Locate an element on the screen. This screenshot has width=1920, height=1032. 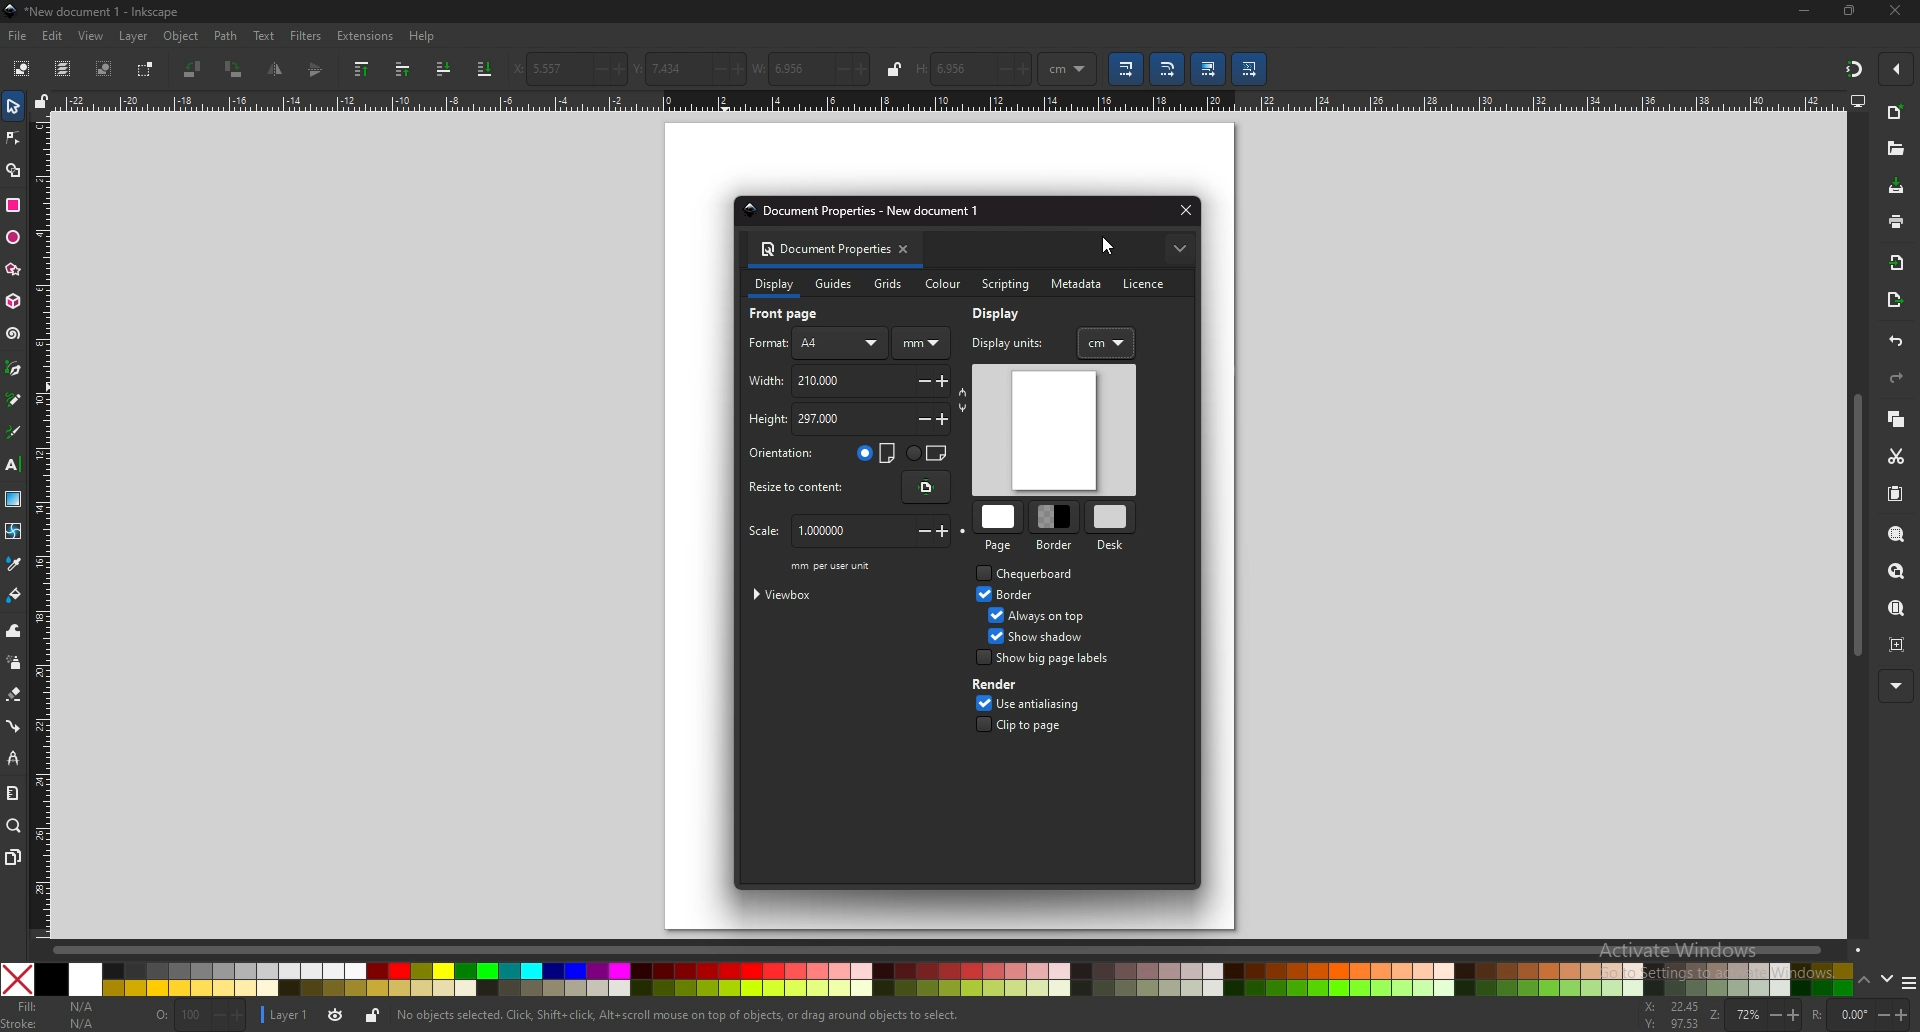
mesh is located at coordinates (14, 529).